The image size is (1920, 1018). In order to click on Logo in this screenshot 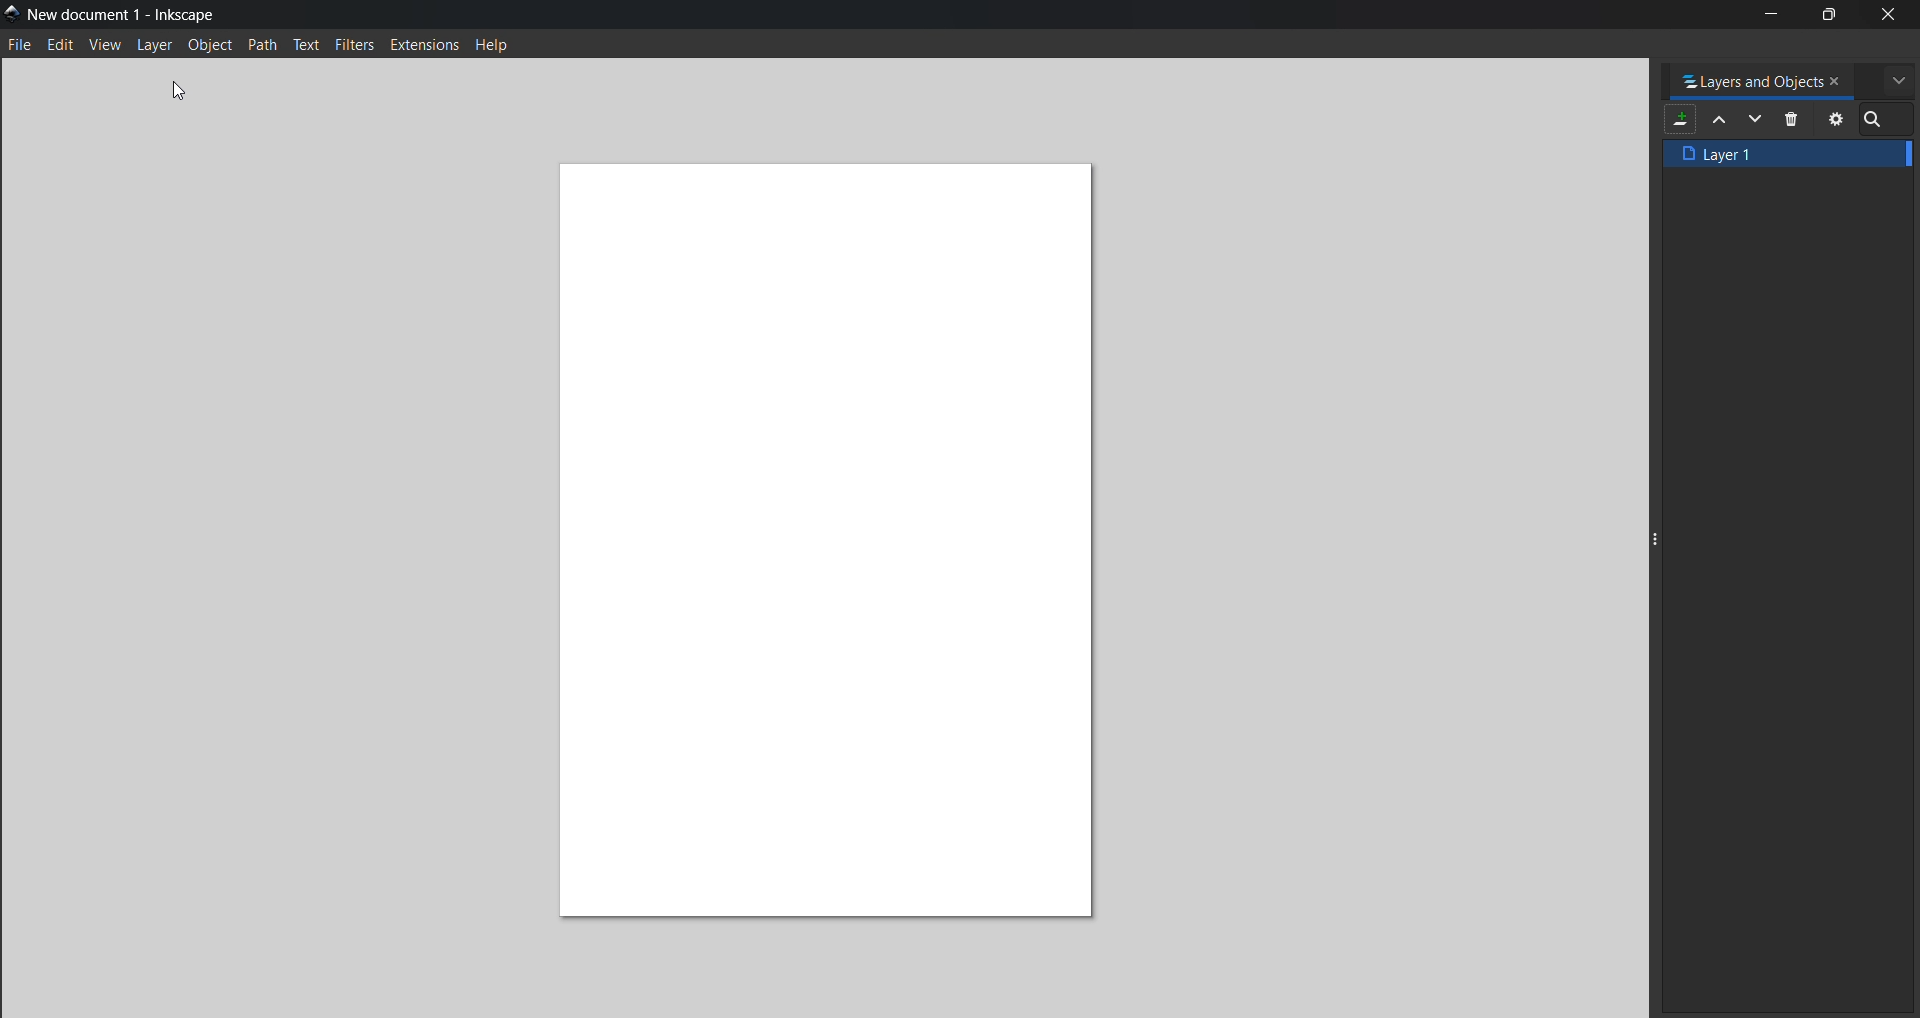, I will do `click(12, 13)`.